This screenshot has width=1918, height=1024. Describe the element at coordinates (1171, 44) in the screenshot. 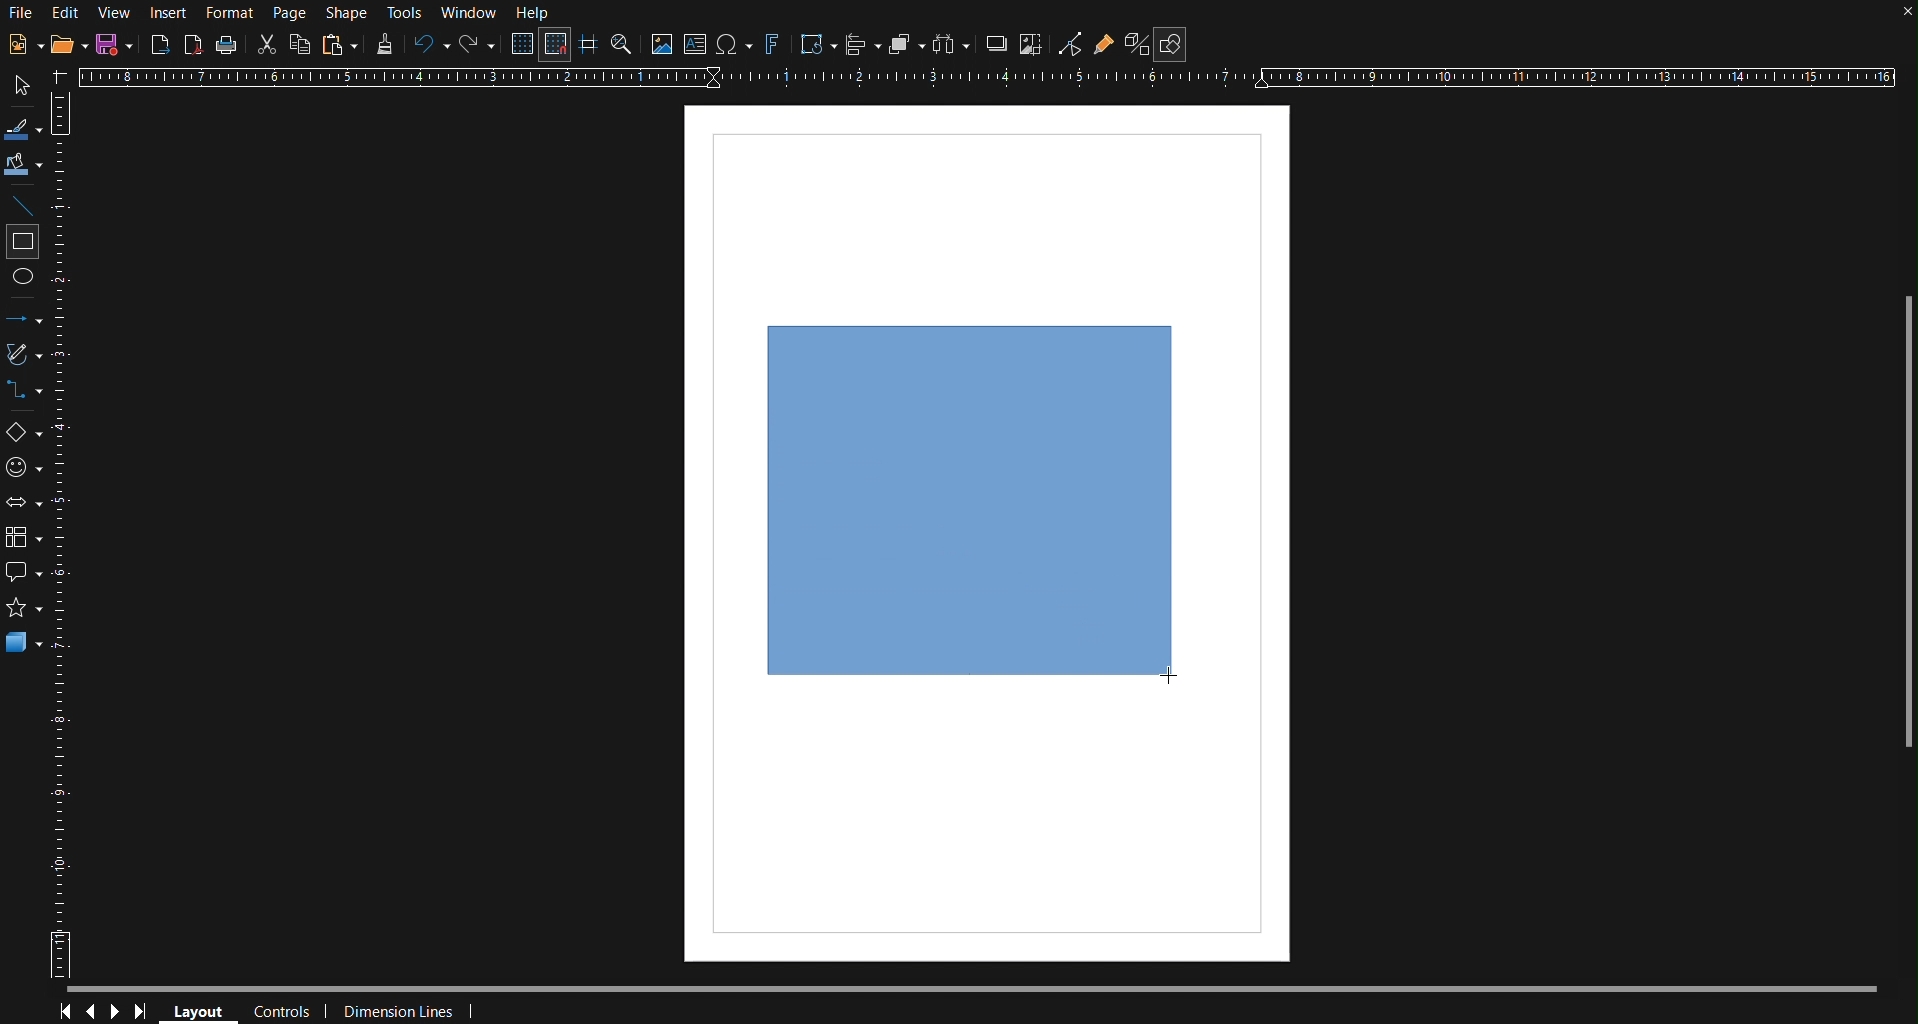

I see `Show Draw Functions` at that location.